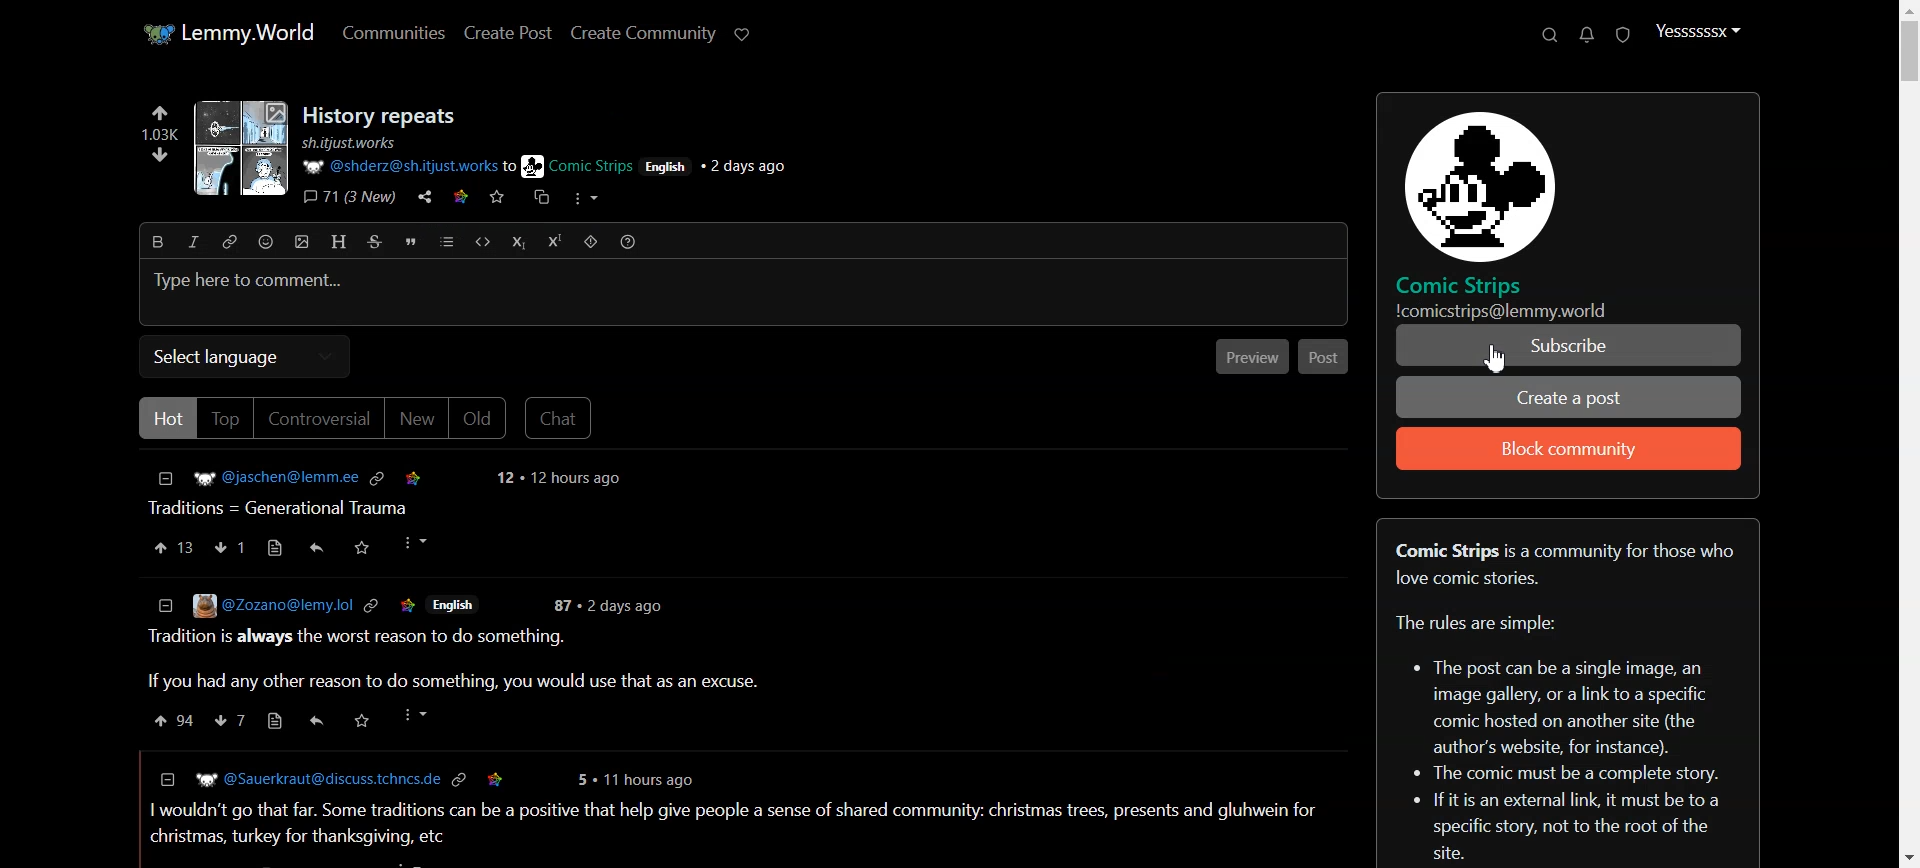 The width and height of the screenshot is (1920, 868). What do you see at coordinates (349, 198) in the screenshot?
I see `71(3 New)` at bounding box center [349, 198].